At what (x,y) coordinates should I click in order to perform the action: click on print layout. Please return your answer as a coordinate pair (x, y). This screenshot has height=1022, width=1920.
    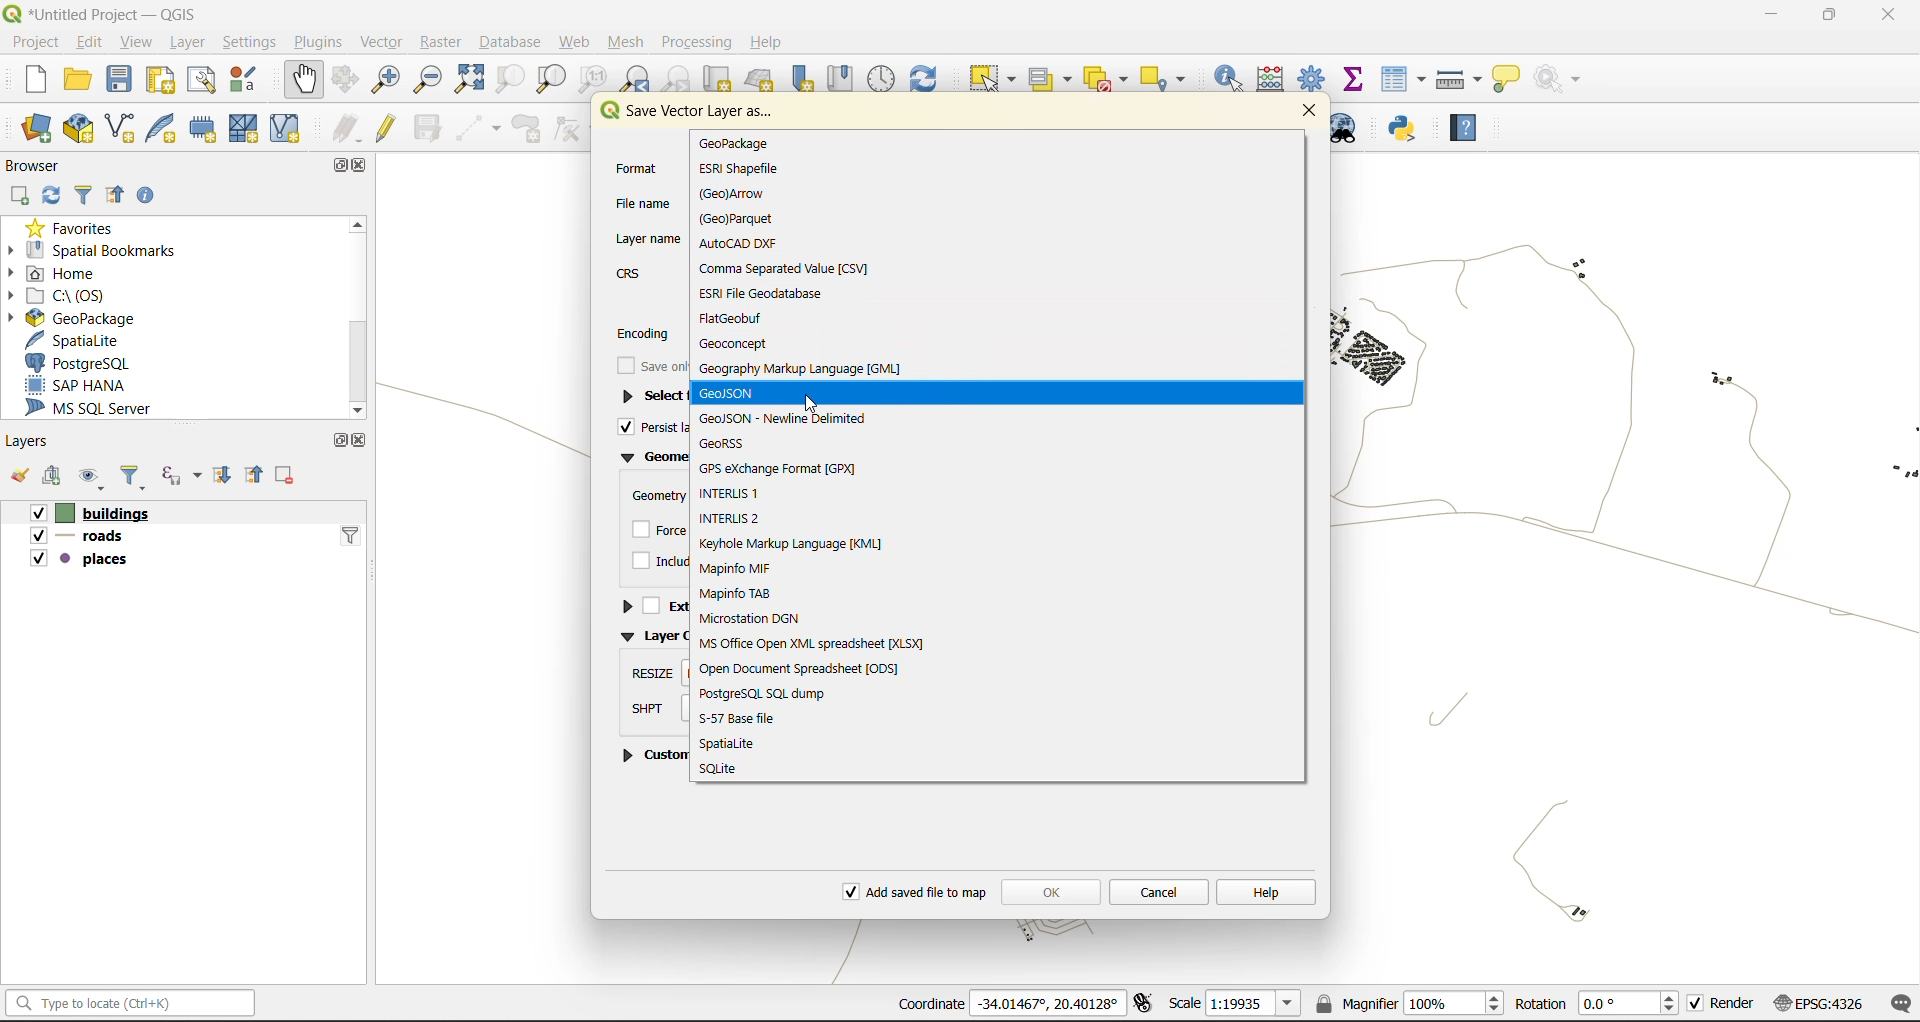
    Looking at the image, I should click on (163, 81).